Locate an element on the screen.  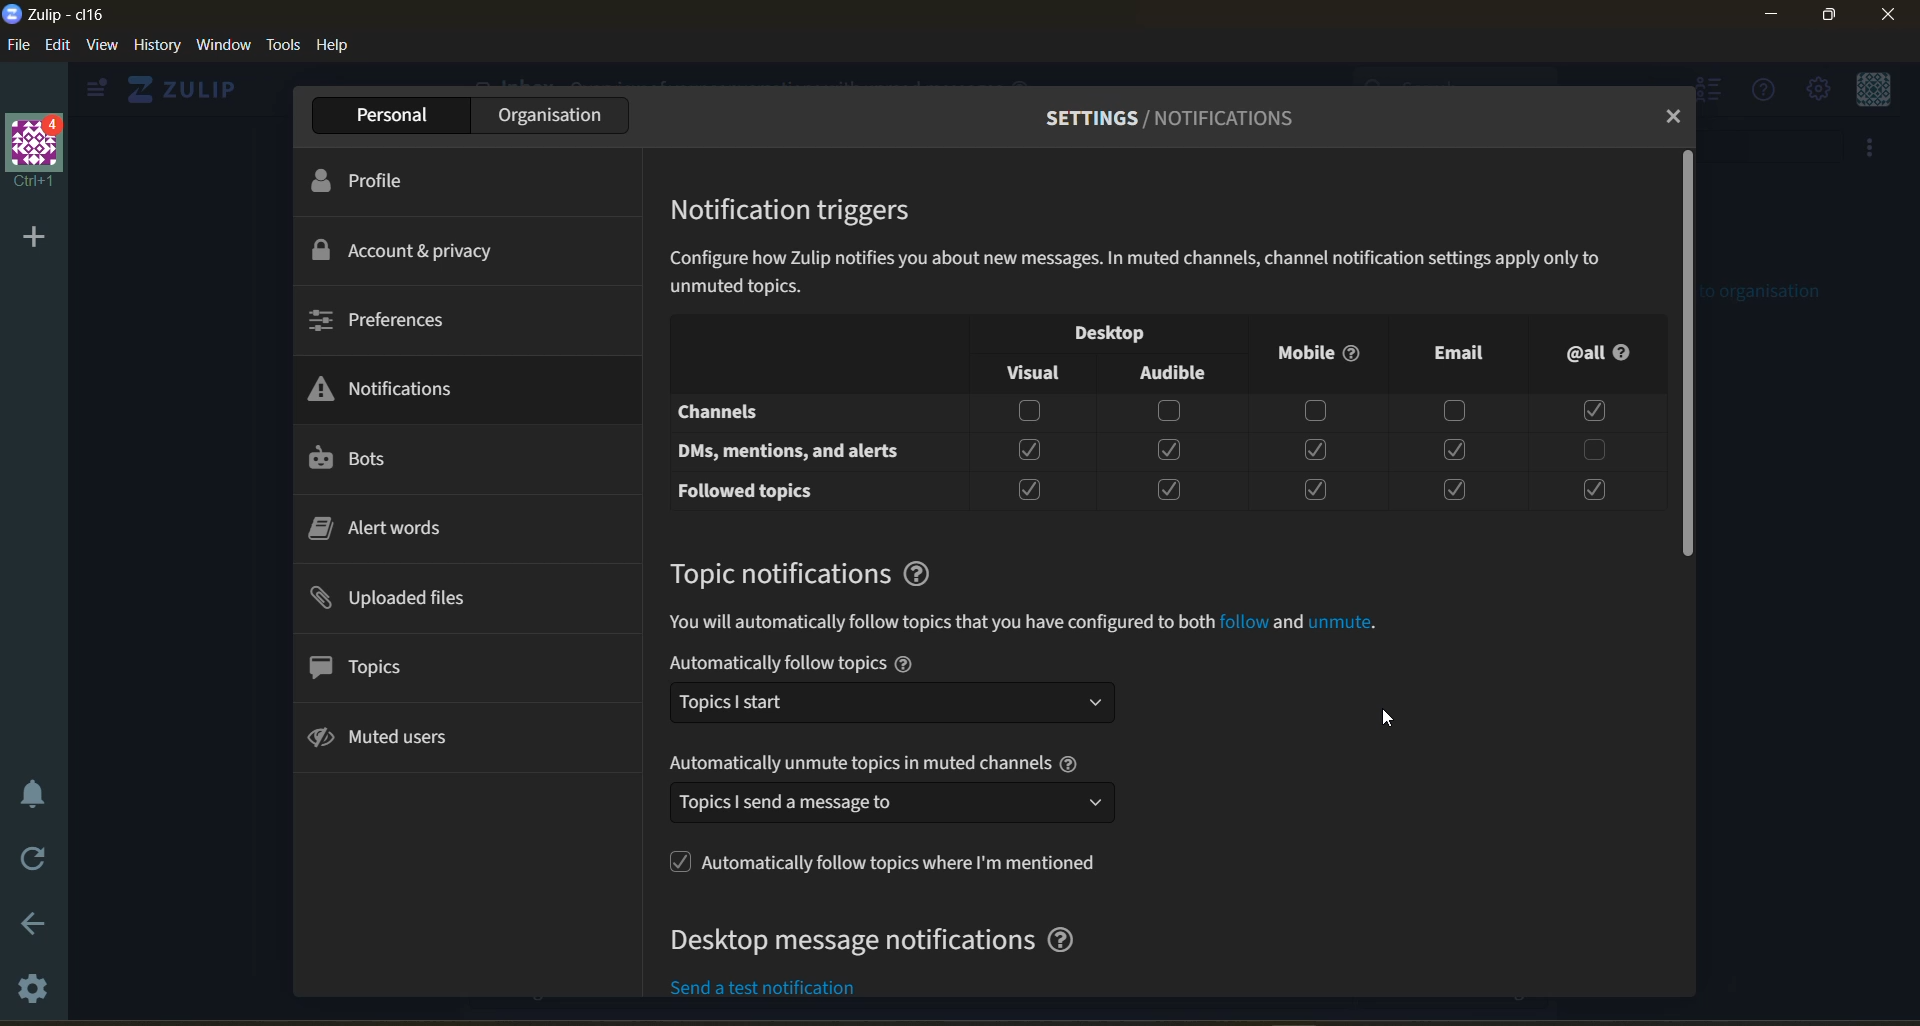
personal is located at coordinates (384, 114).